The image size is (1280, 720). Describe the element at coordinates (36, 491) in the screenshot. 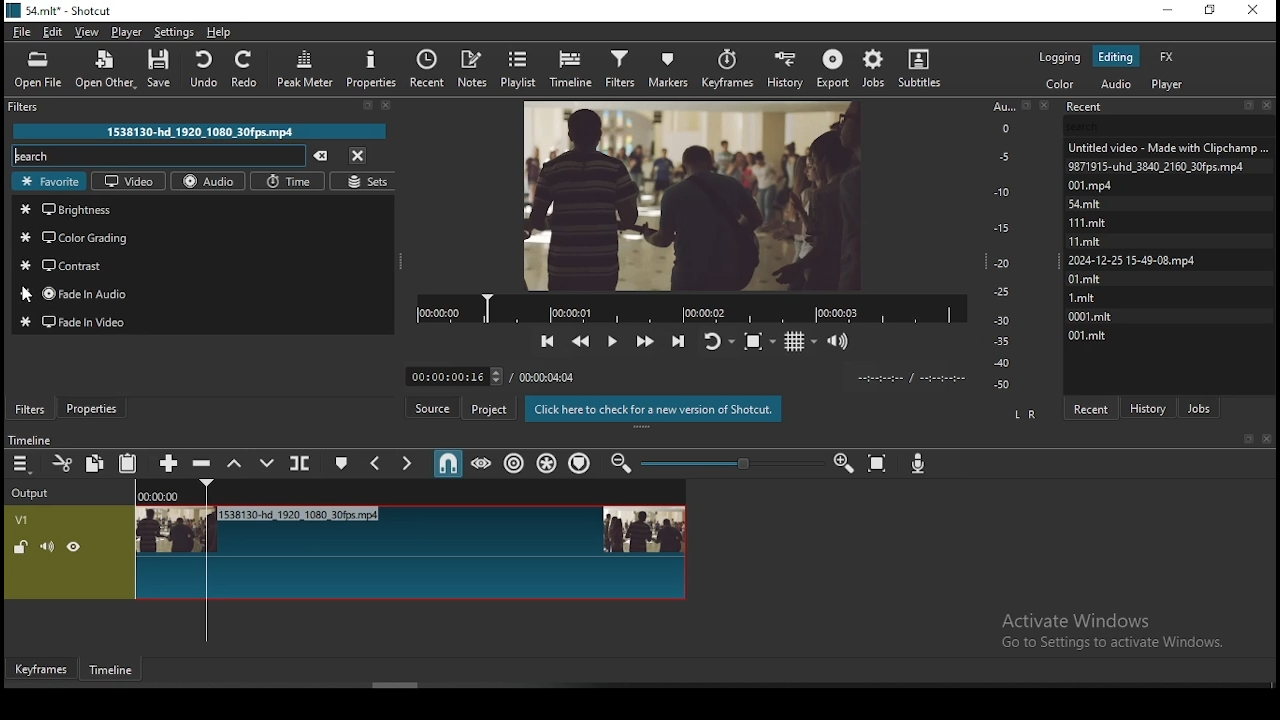

I see `Output` at that location.